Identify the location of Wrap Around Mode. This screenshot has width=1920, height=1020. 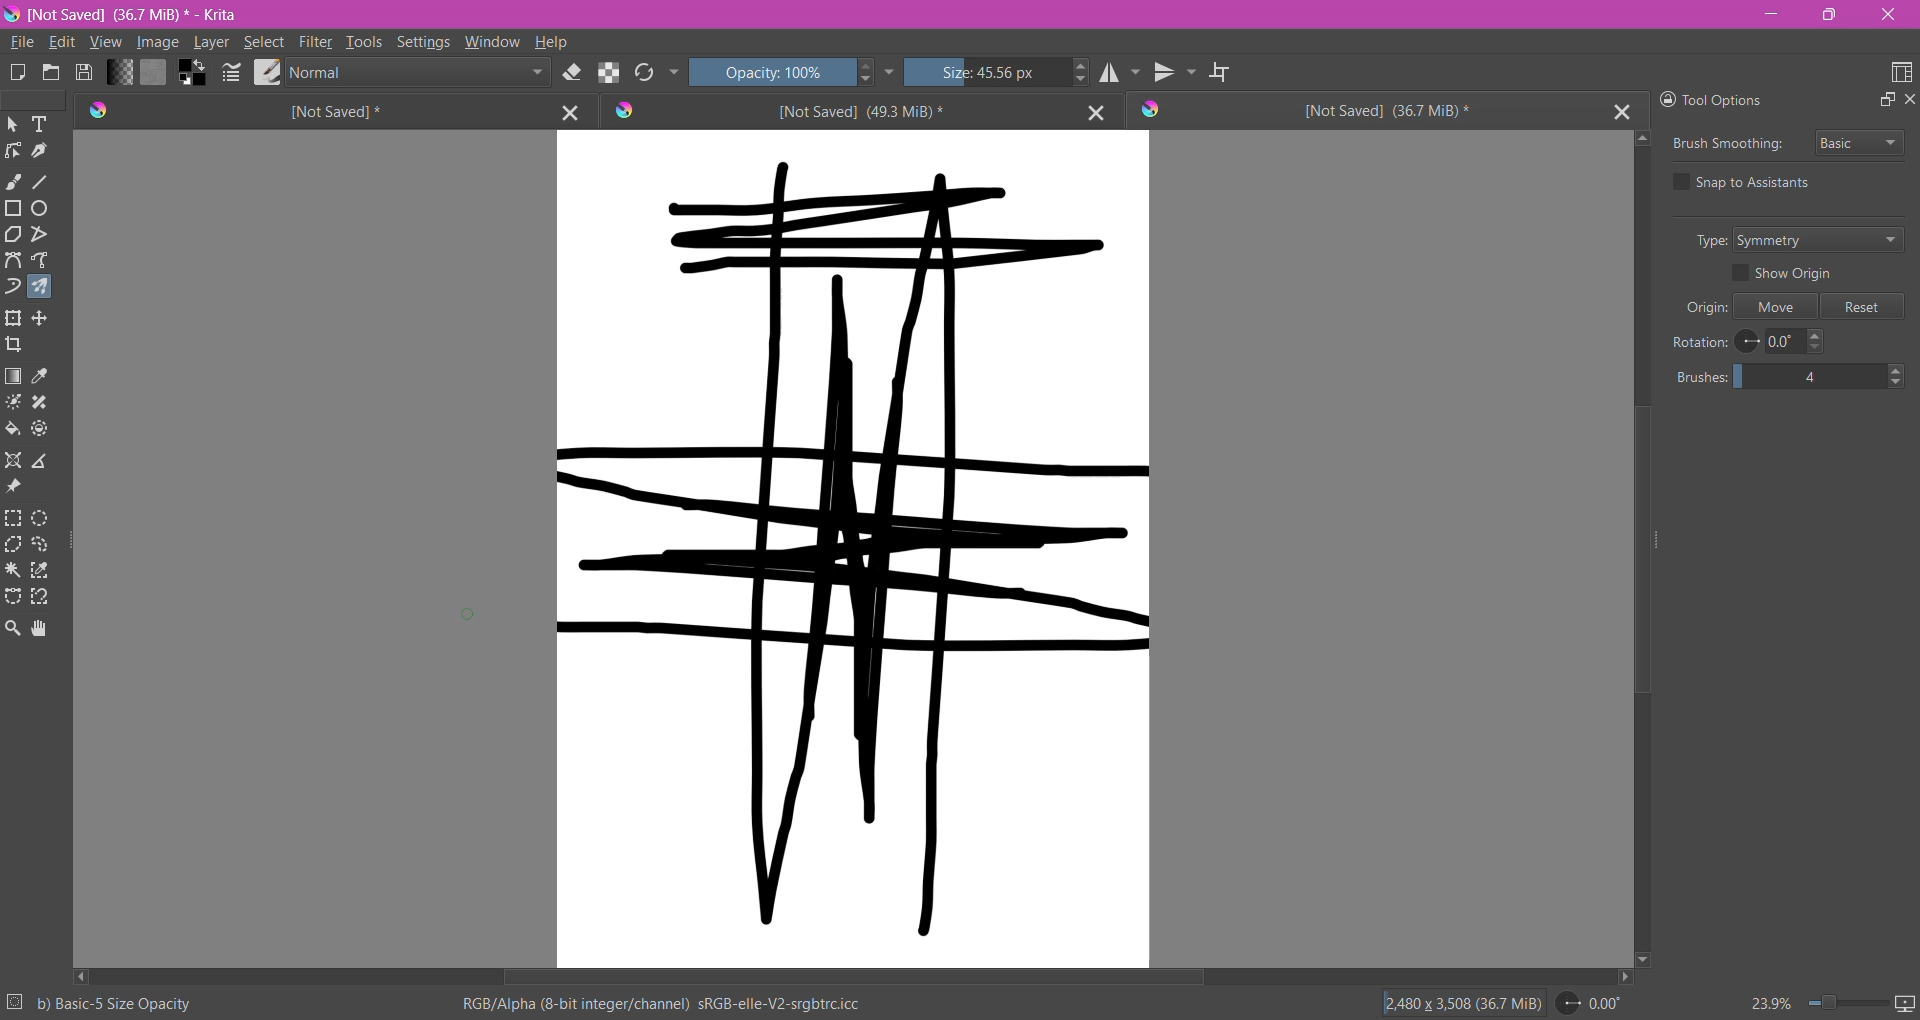
(1221, 73).